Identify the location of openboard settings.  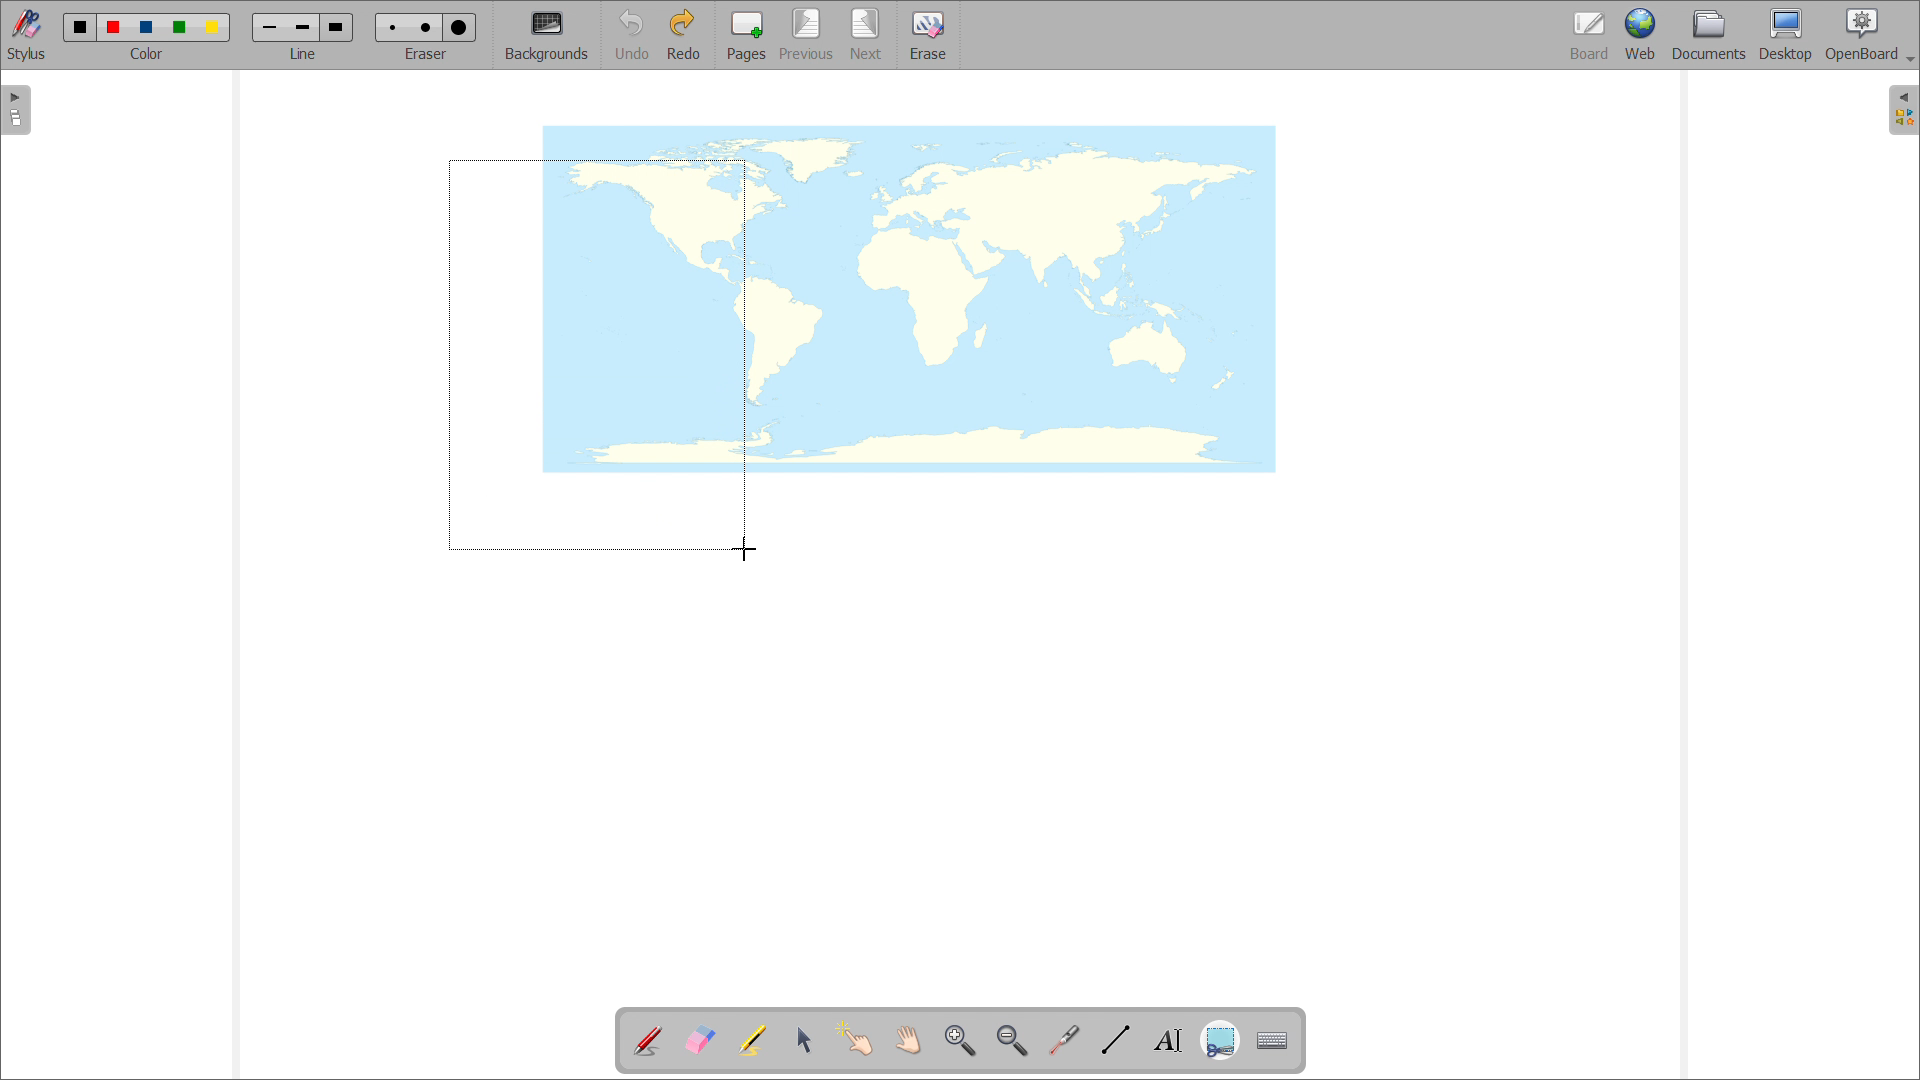
(1869, 33).